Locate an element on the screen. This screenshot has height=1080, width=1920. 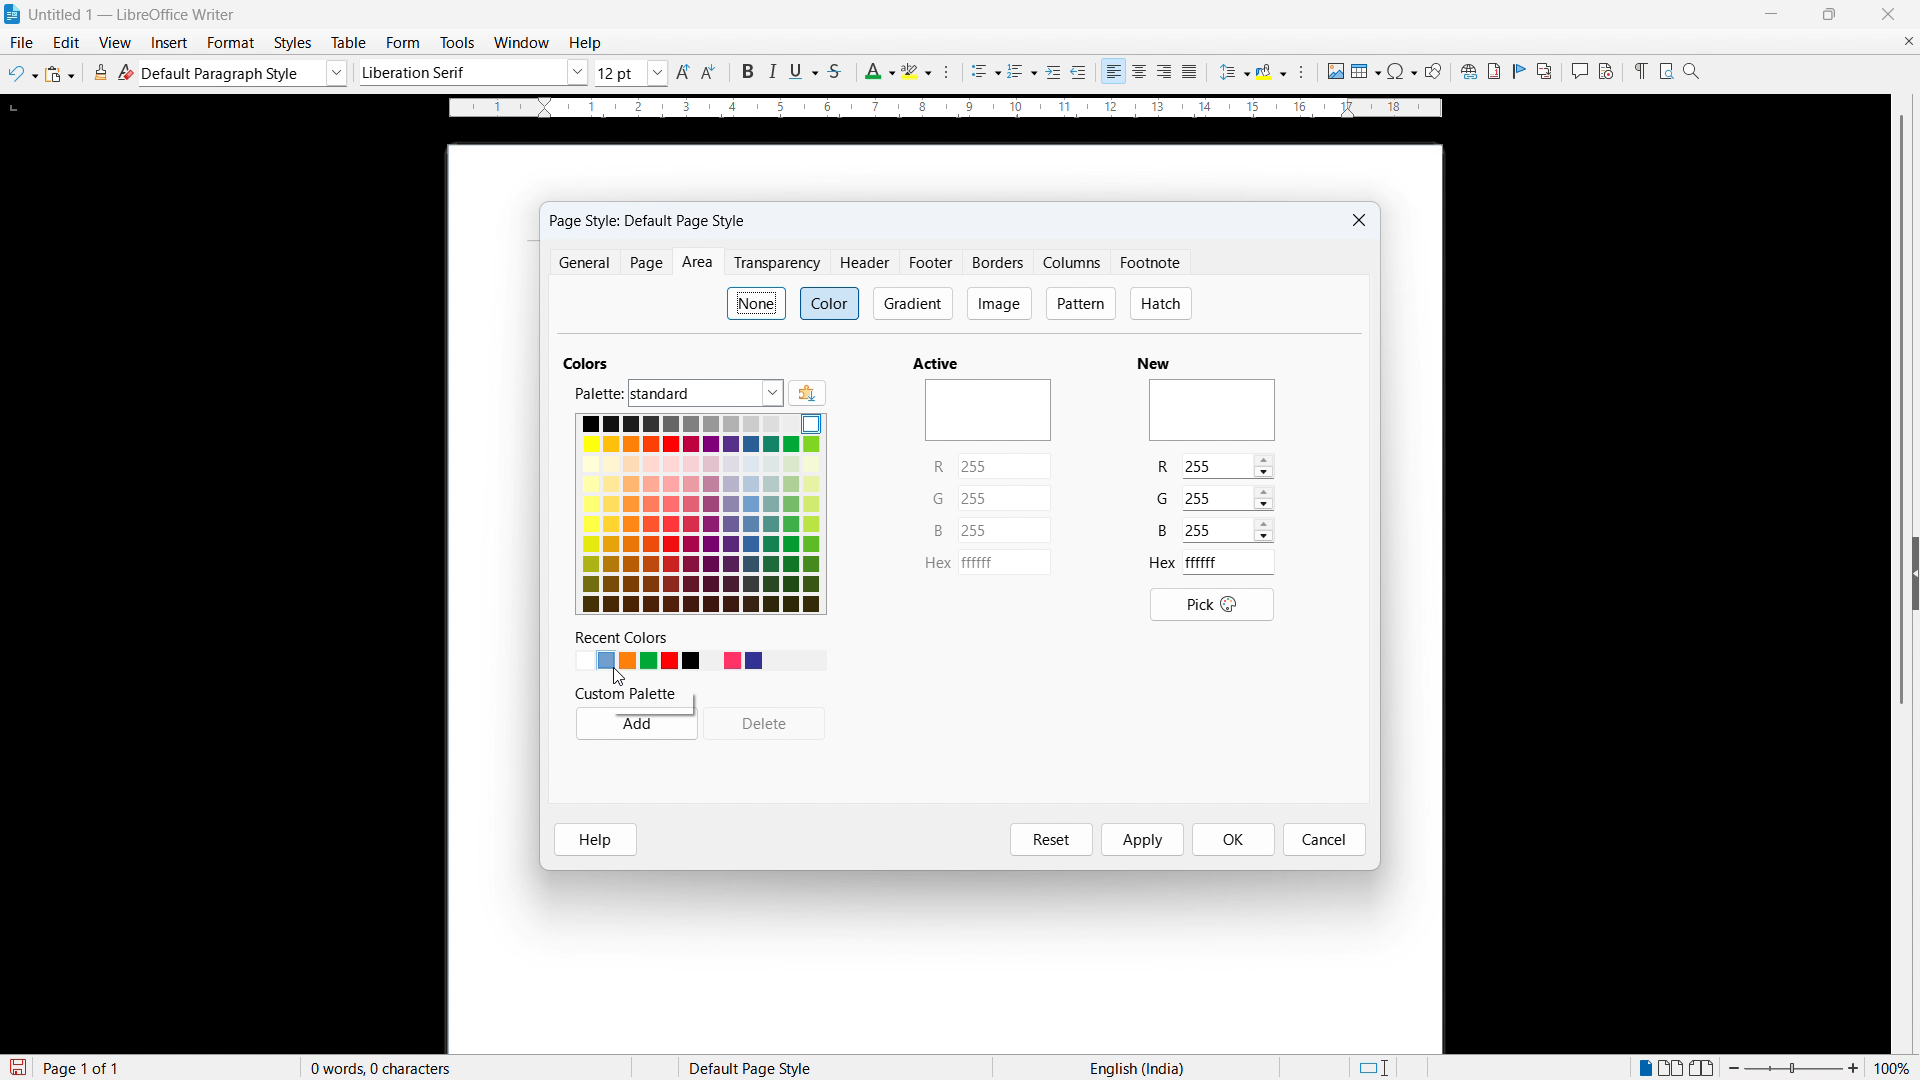
Hatch  is located at coordinates (1159, 304).